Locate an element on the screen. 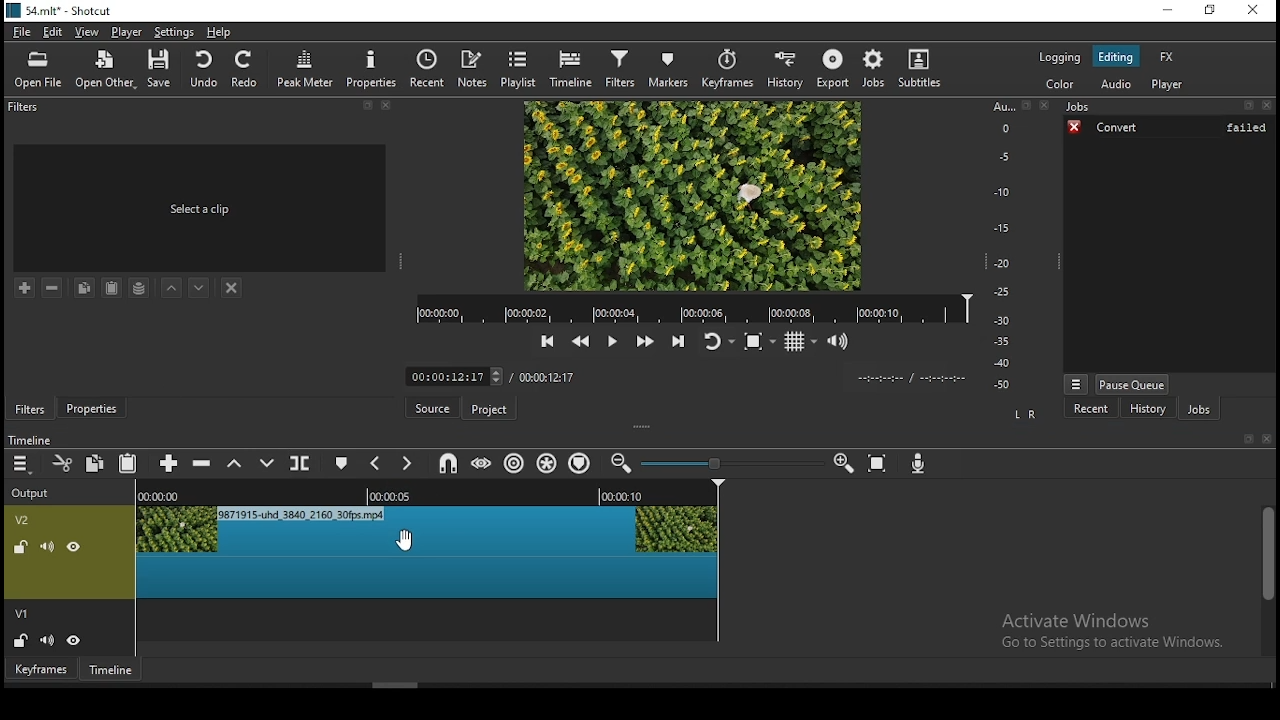 Image resolution: width=1280 pixels, height=720 pixels. logging is located at coordinates (1059, 57).